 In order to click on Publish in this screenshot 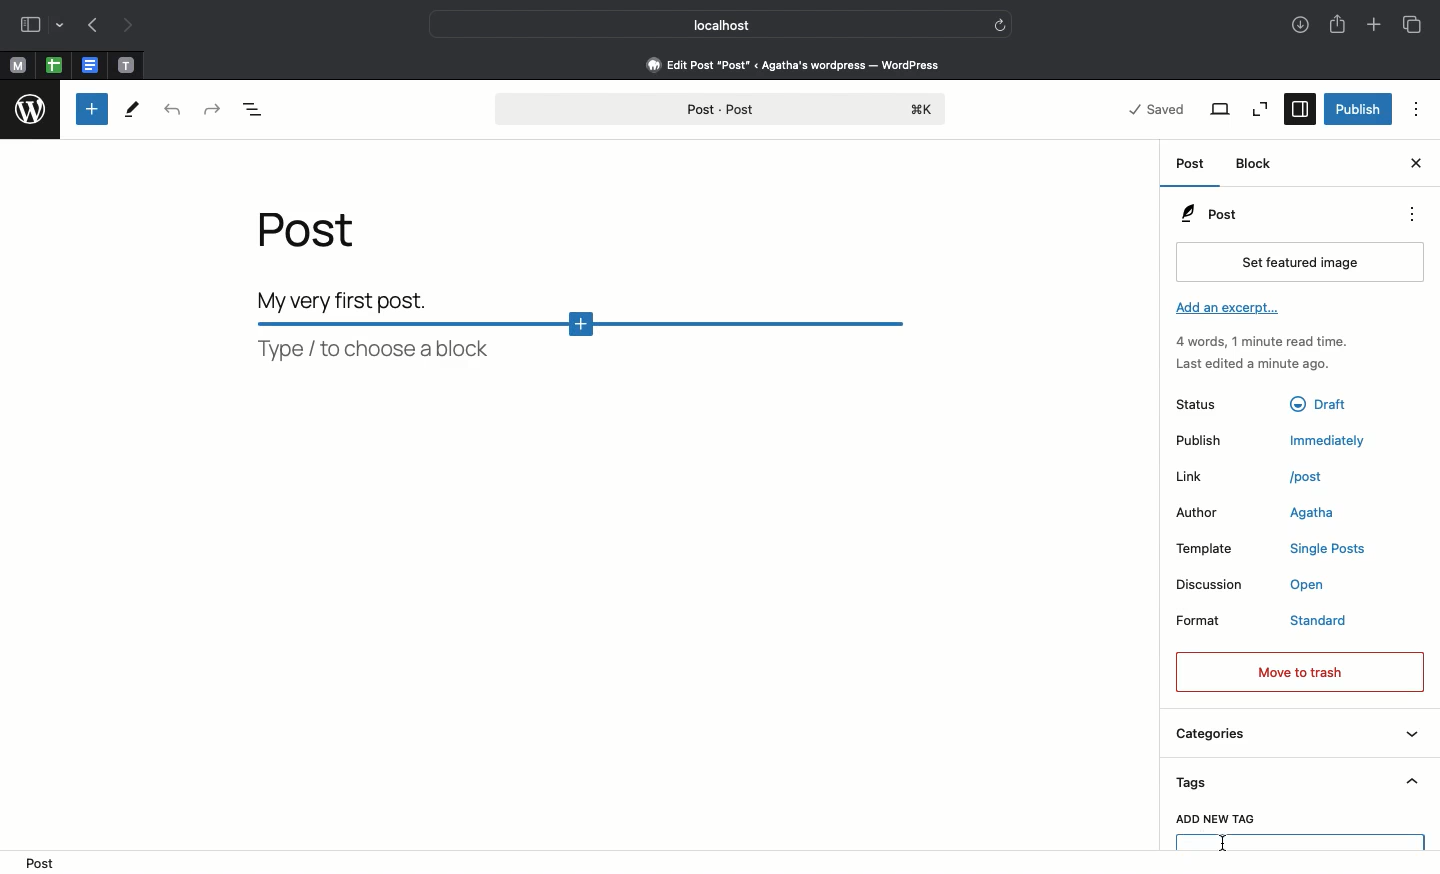, I will do `click(1203, 443)`.